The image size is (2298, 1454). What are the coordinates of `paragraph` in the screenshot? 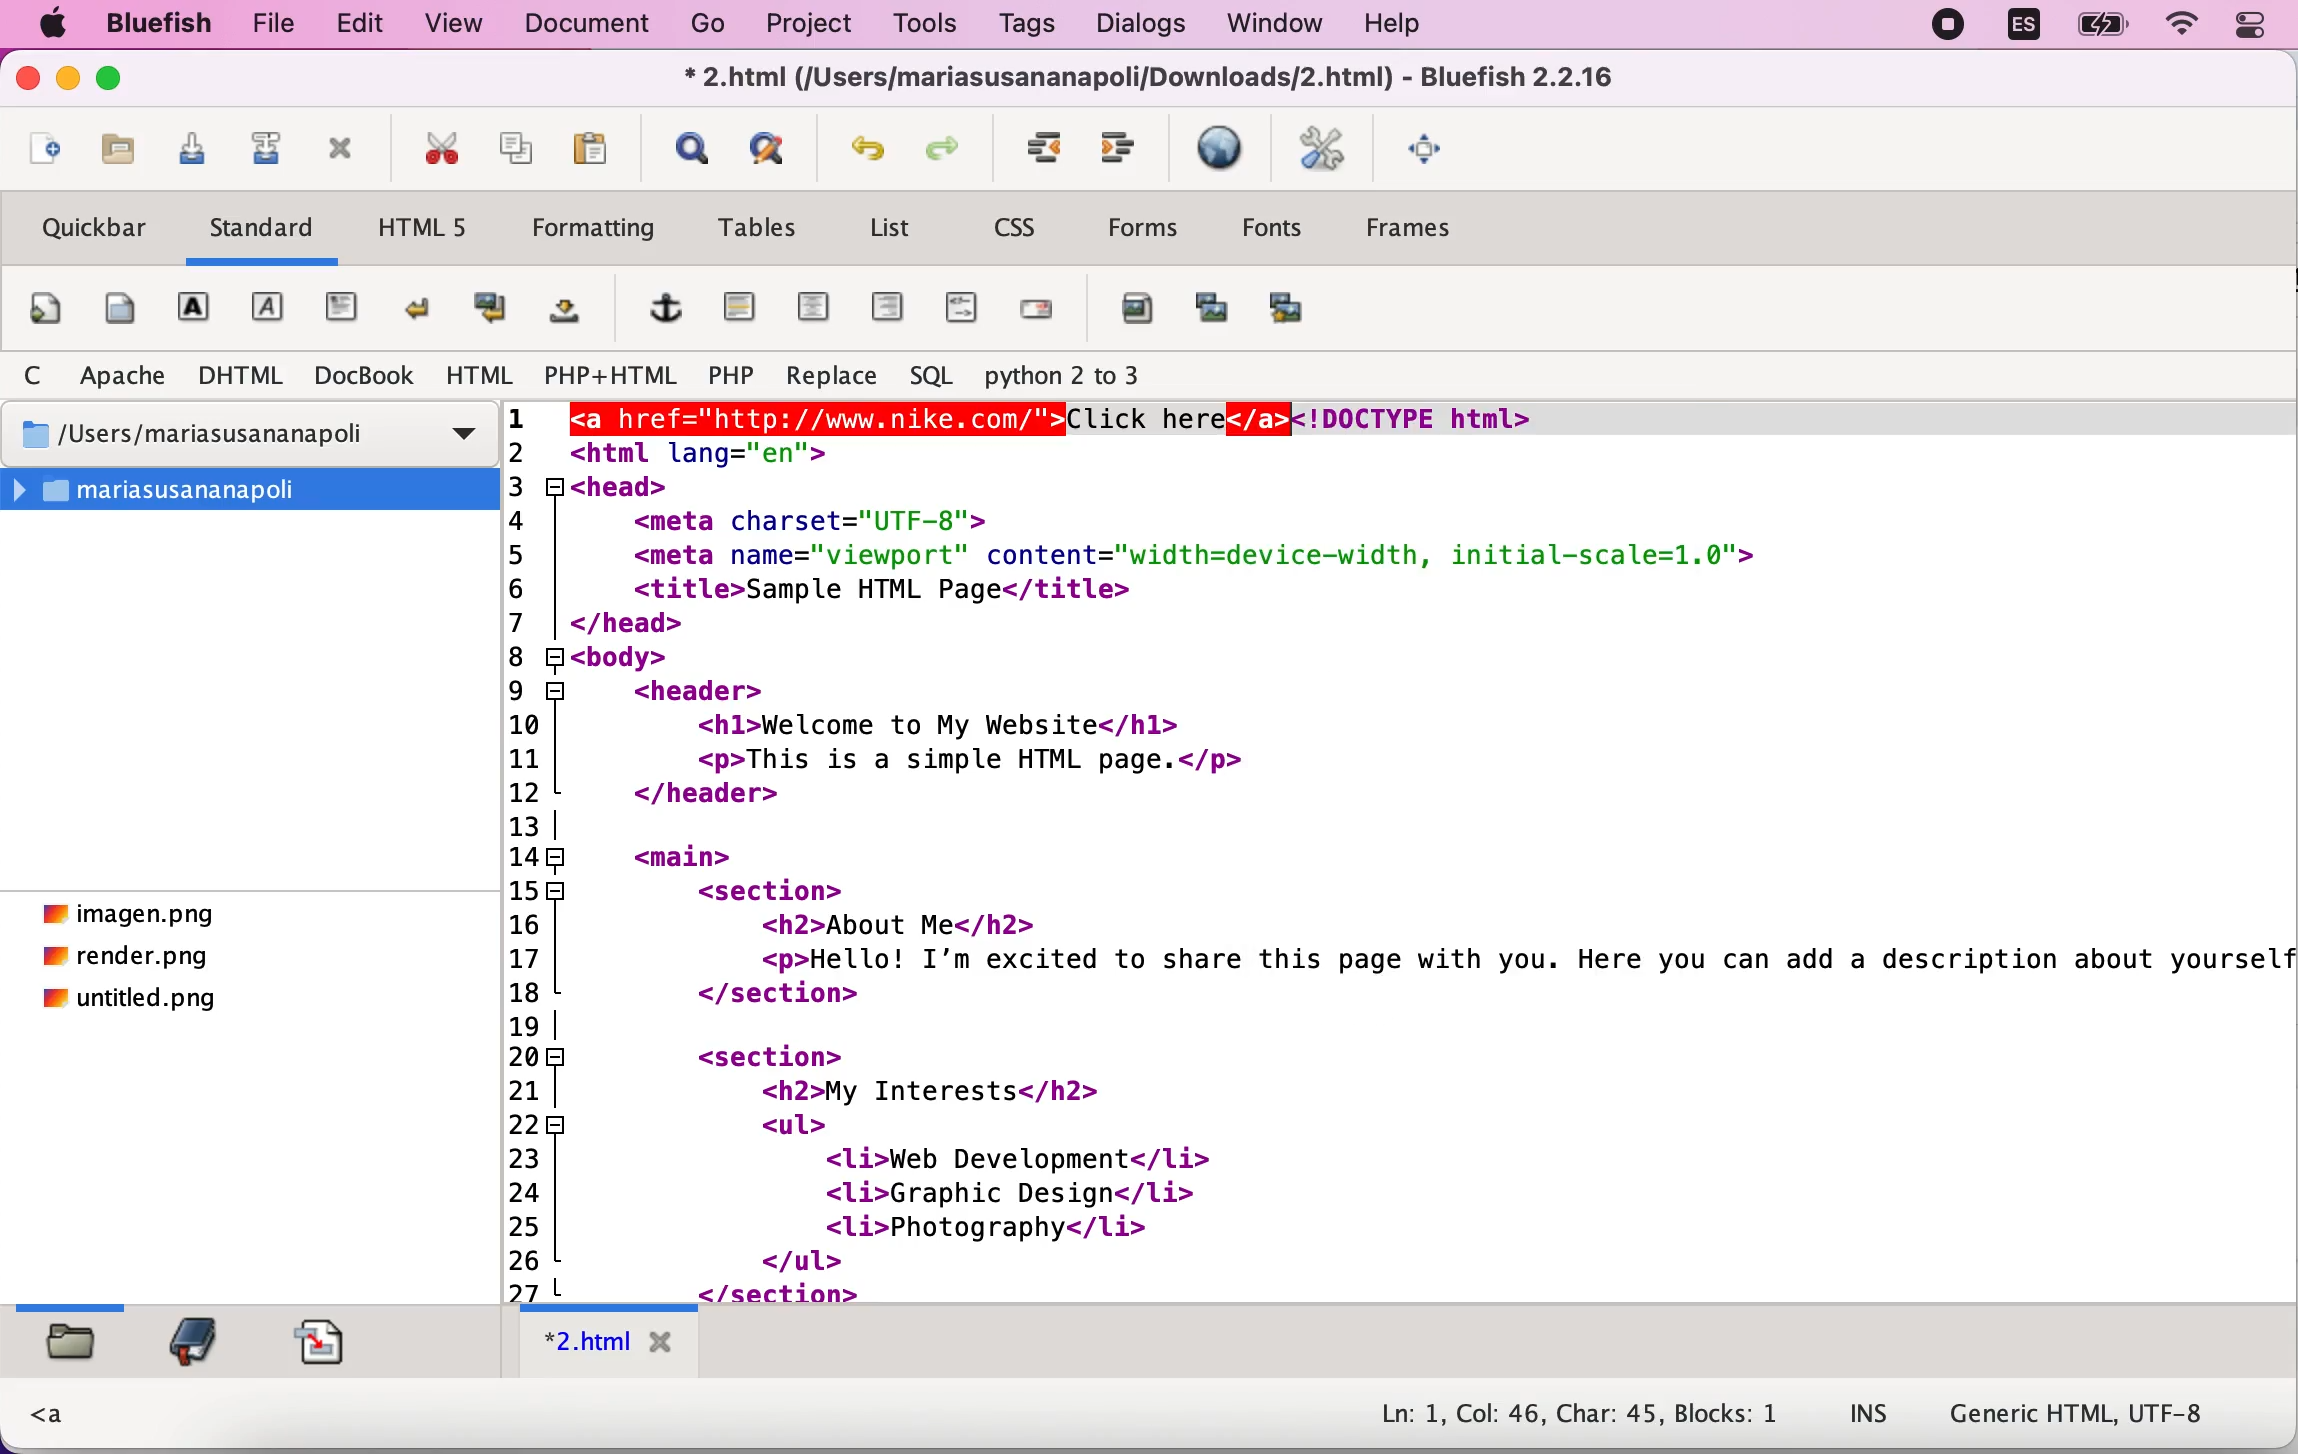 It's located at (343, 312).